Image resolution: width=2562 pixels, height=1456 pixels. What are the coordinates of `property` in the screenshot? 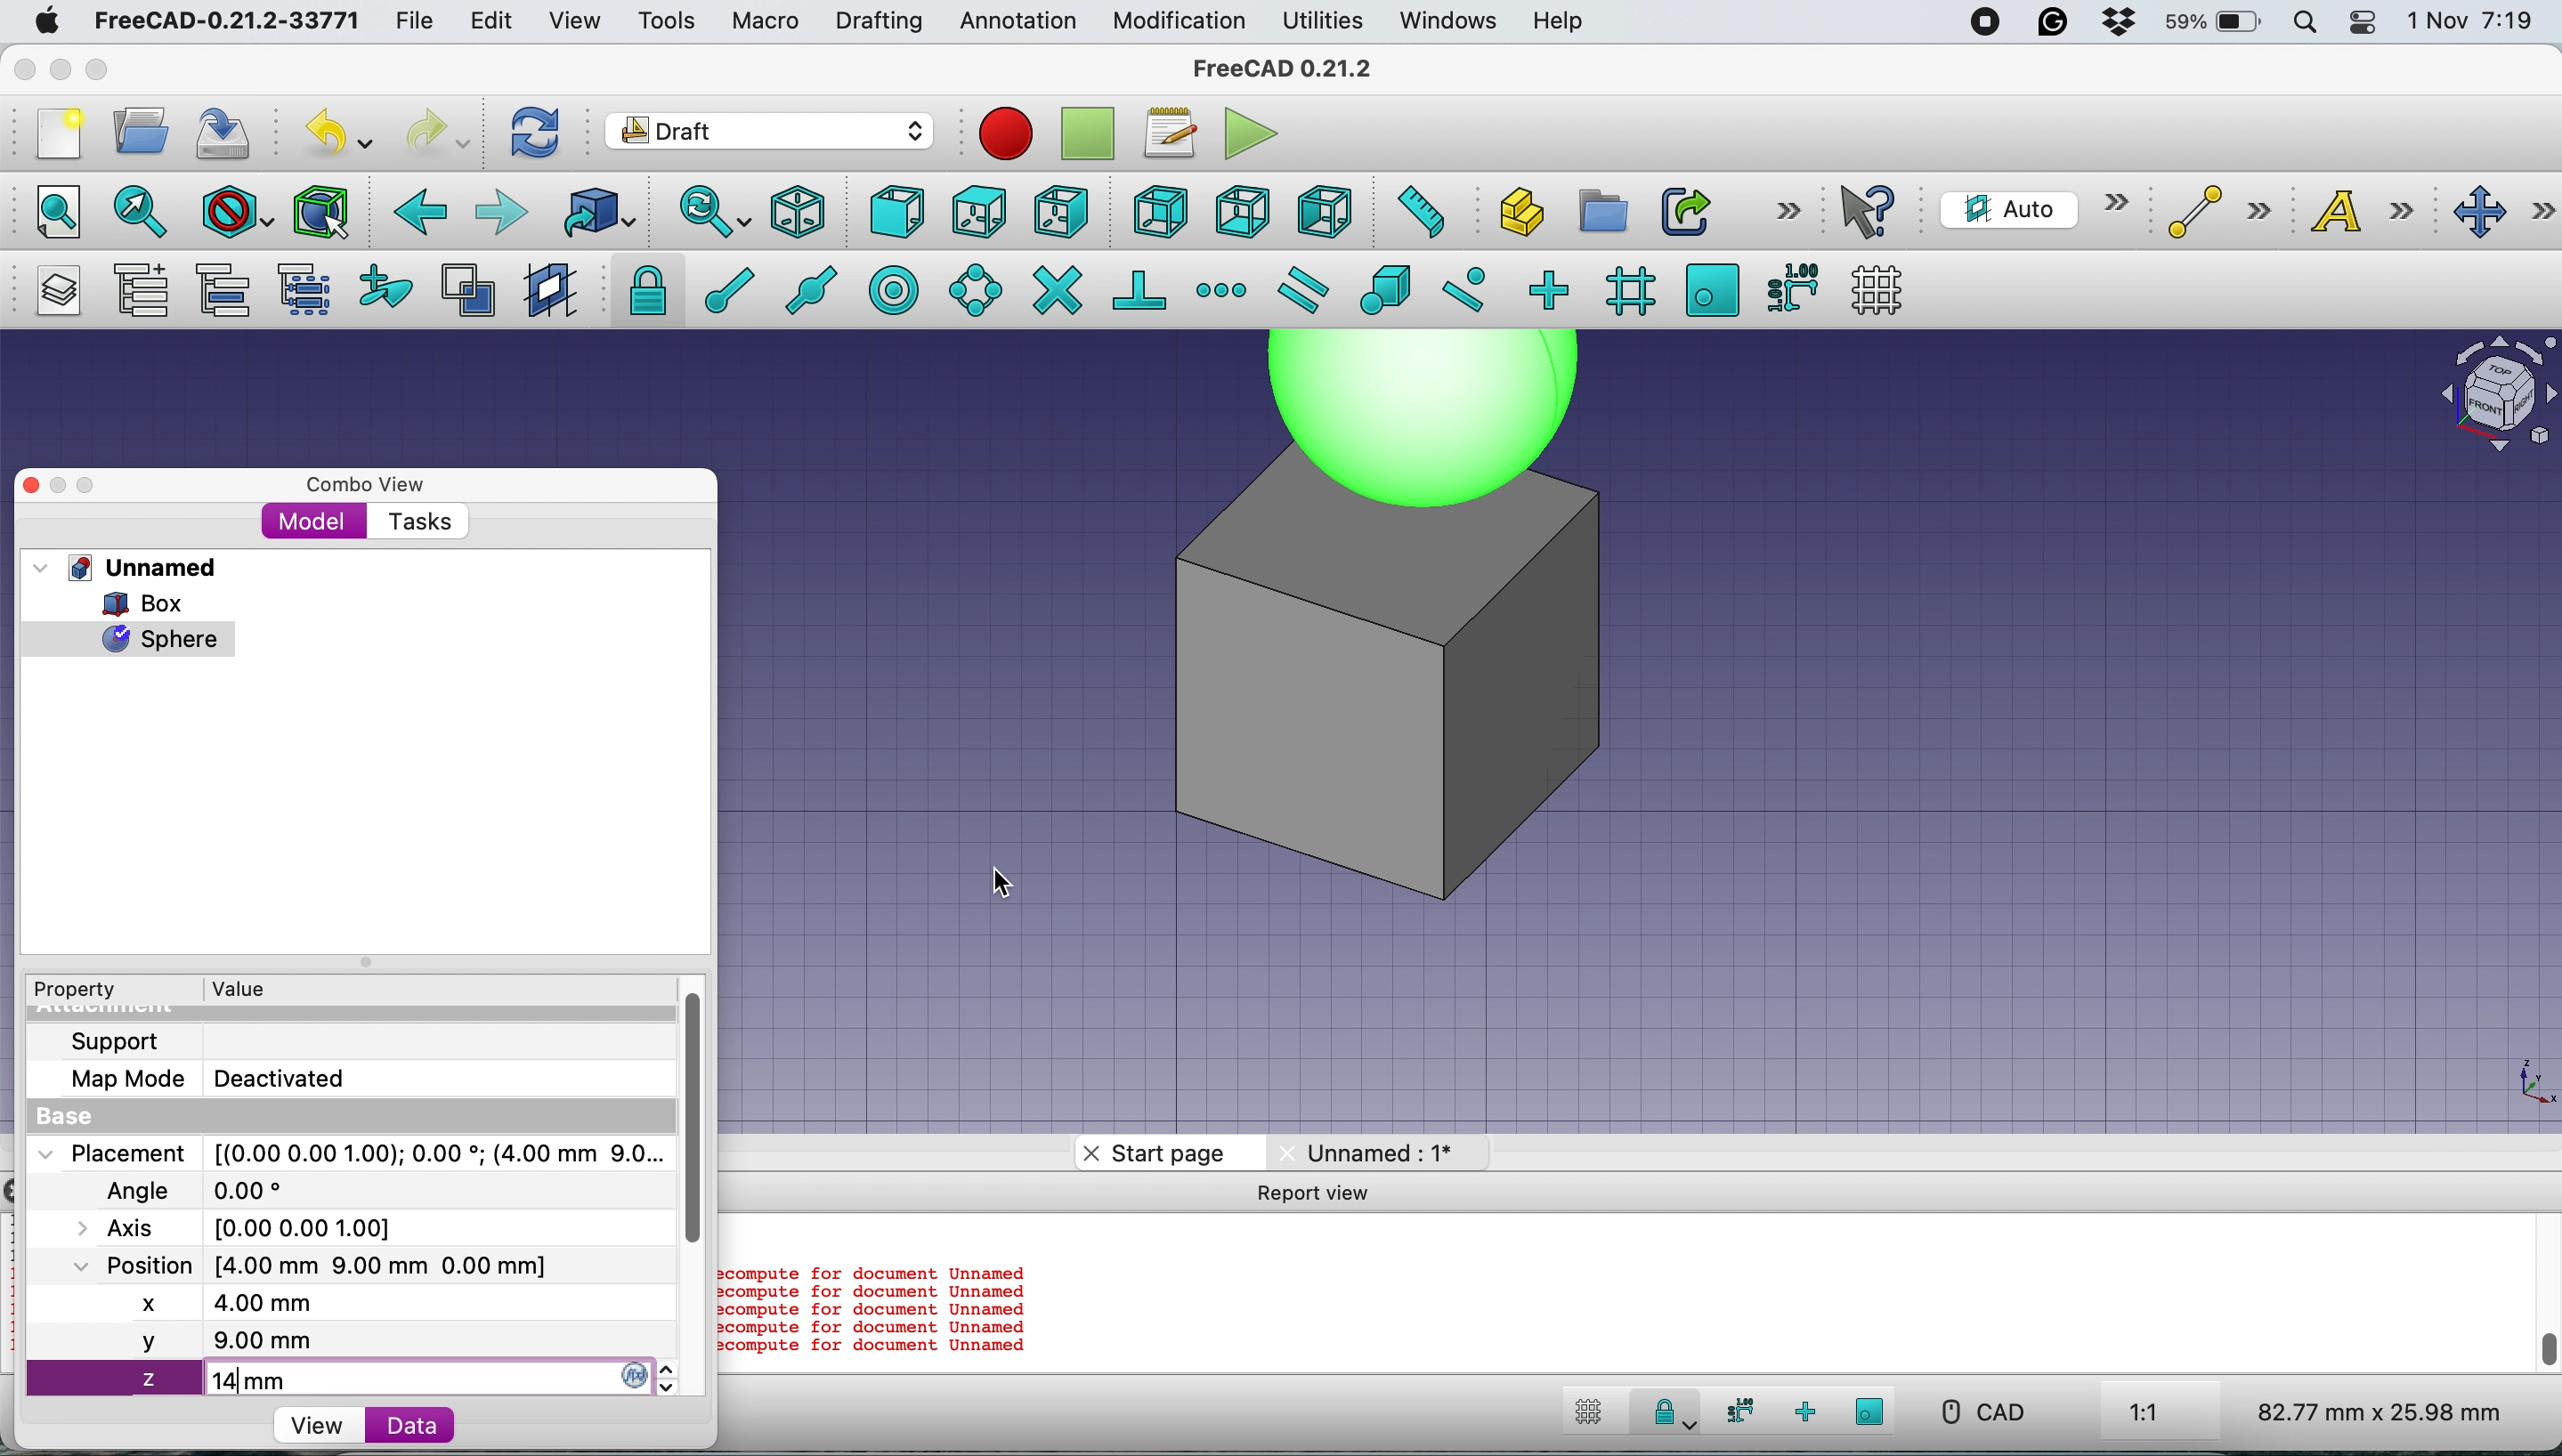 It's located at (90, 990).